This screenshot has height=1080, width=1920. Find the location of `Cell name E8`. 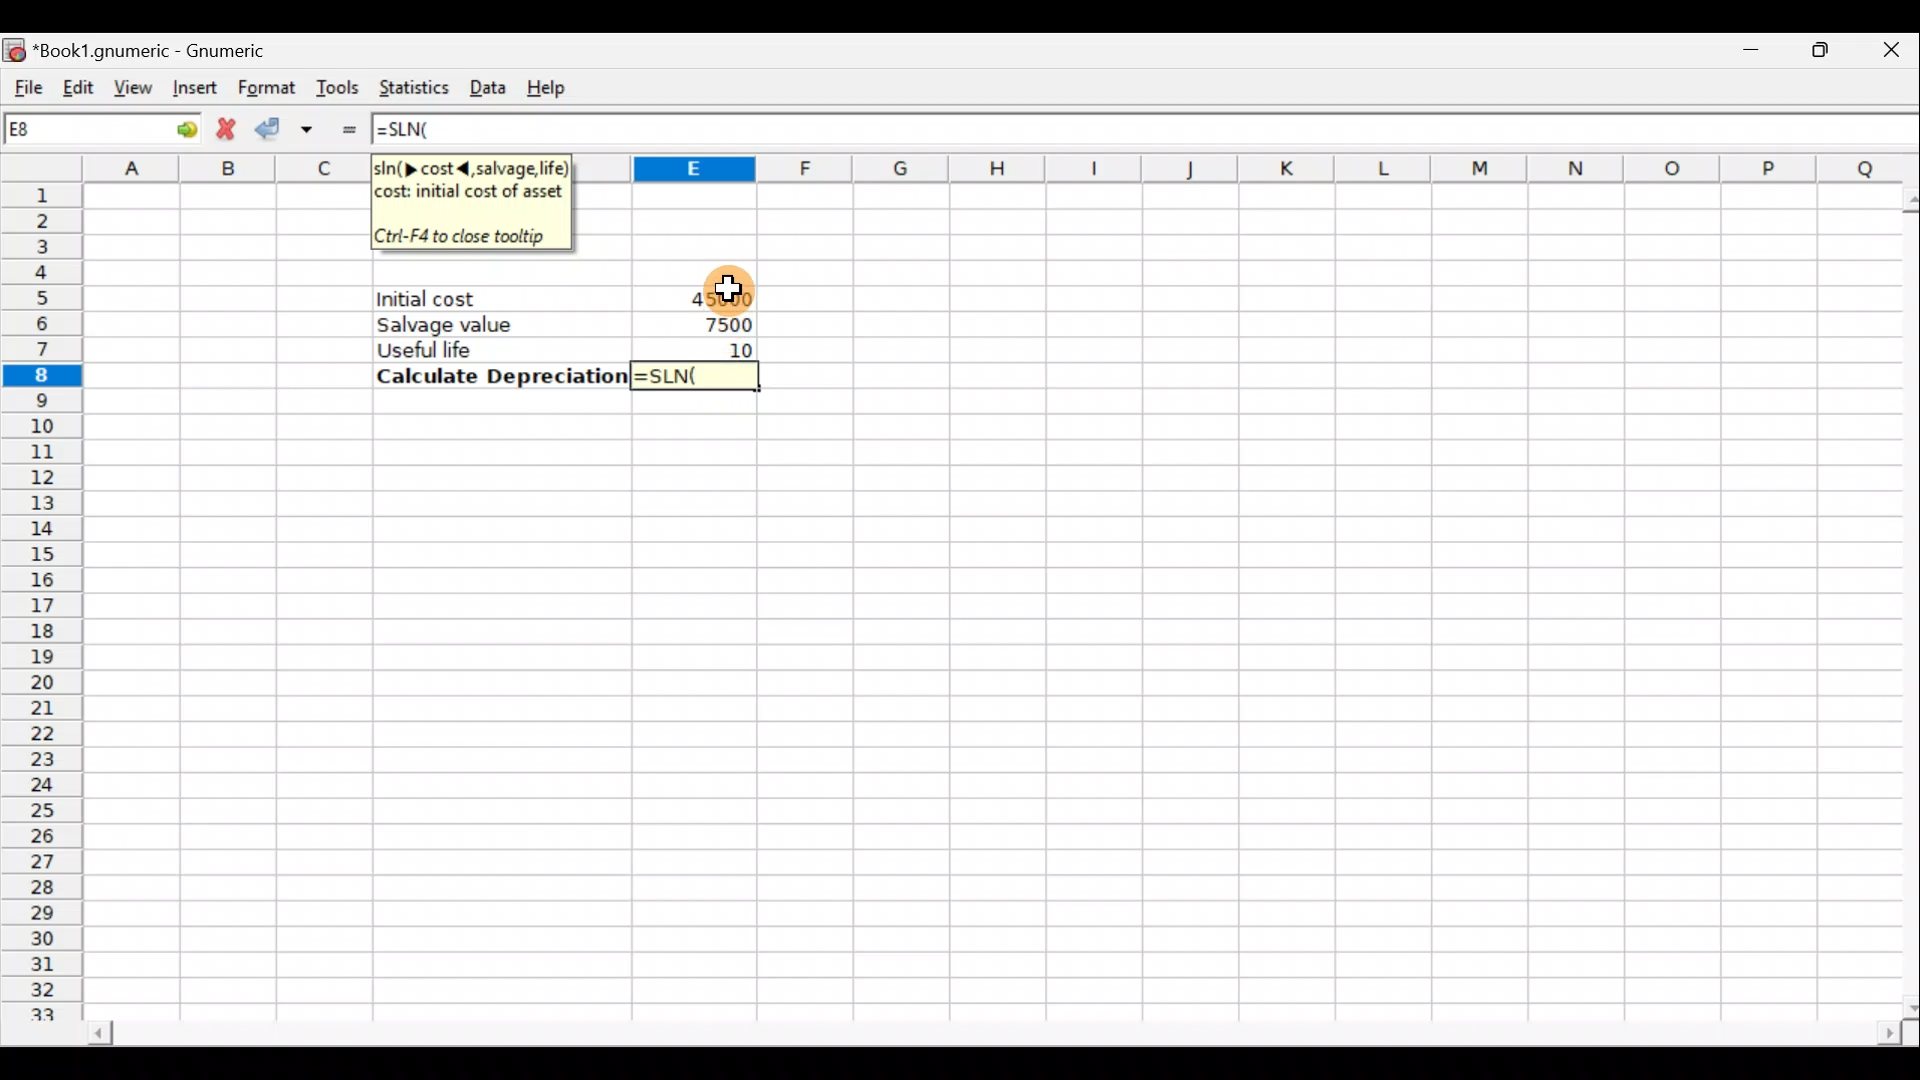

Cell name E8 is located at coordinates (67, 133).